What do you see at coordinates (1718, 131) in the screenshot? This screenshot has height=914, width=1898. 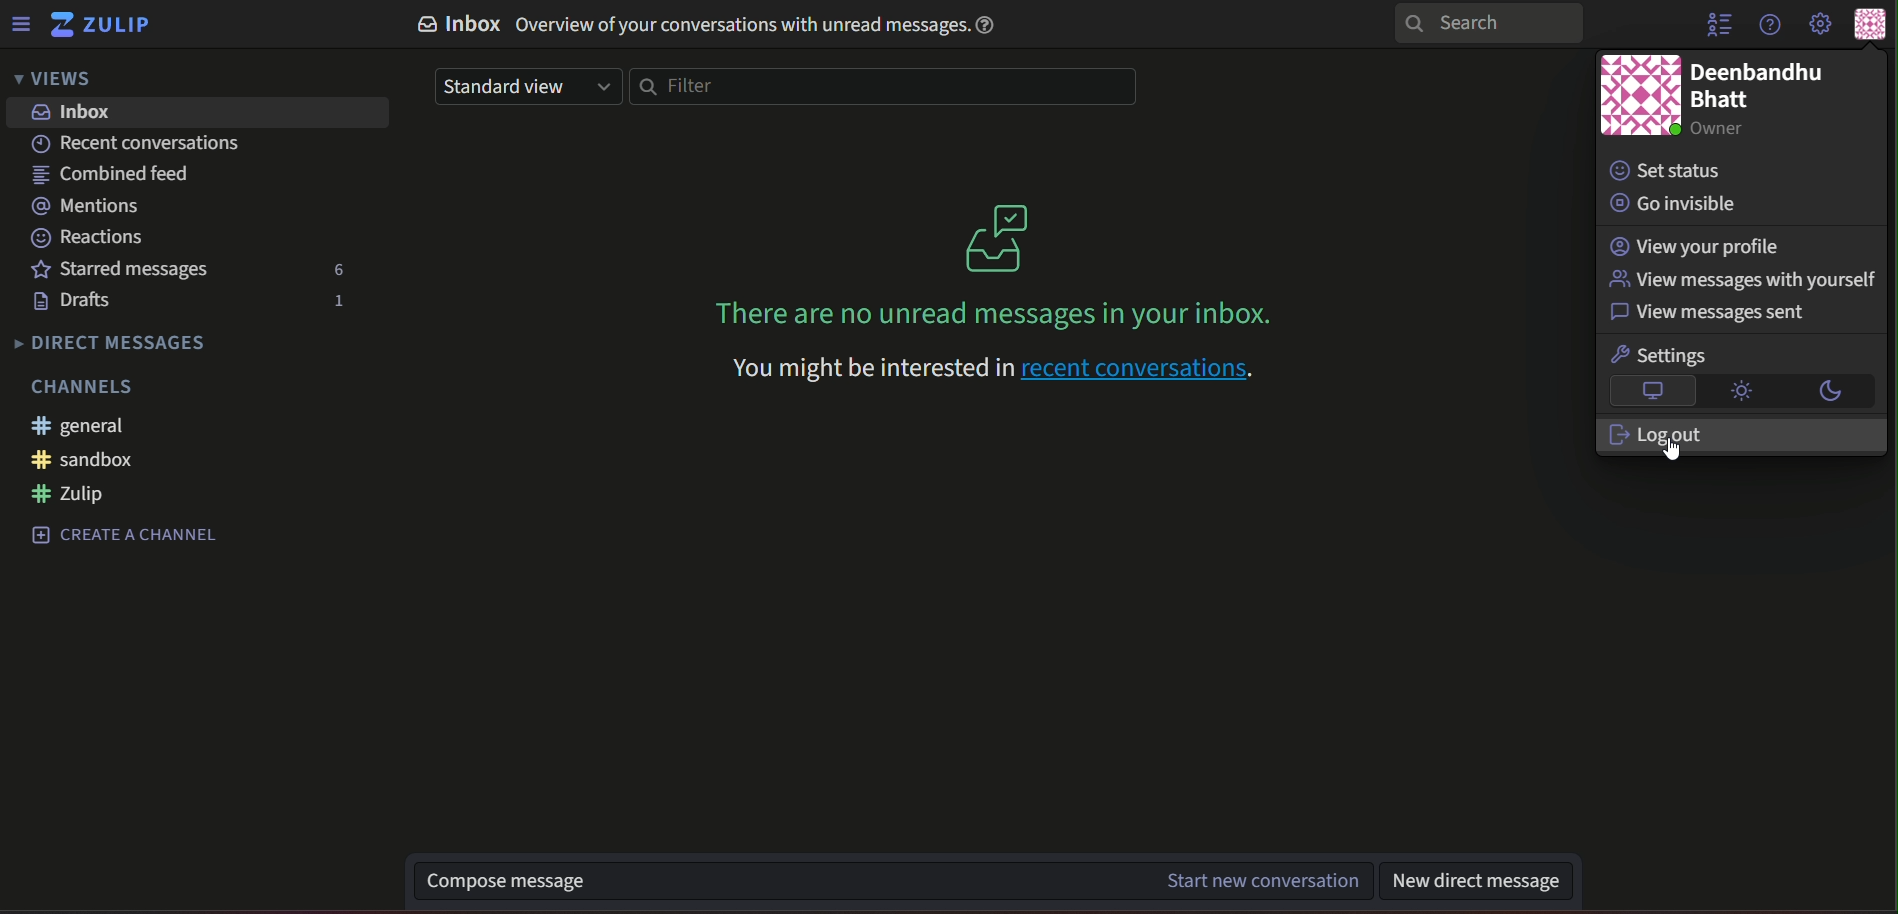 I see `text` at bounding box center [1718, 131].